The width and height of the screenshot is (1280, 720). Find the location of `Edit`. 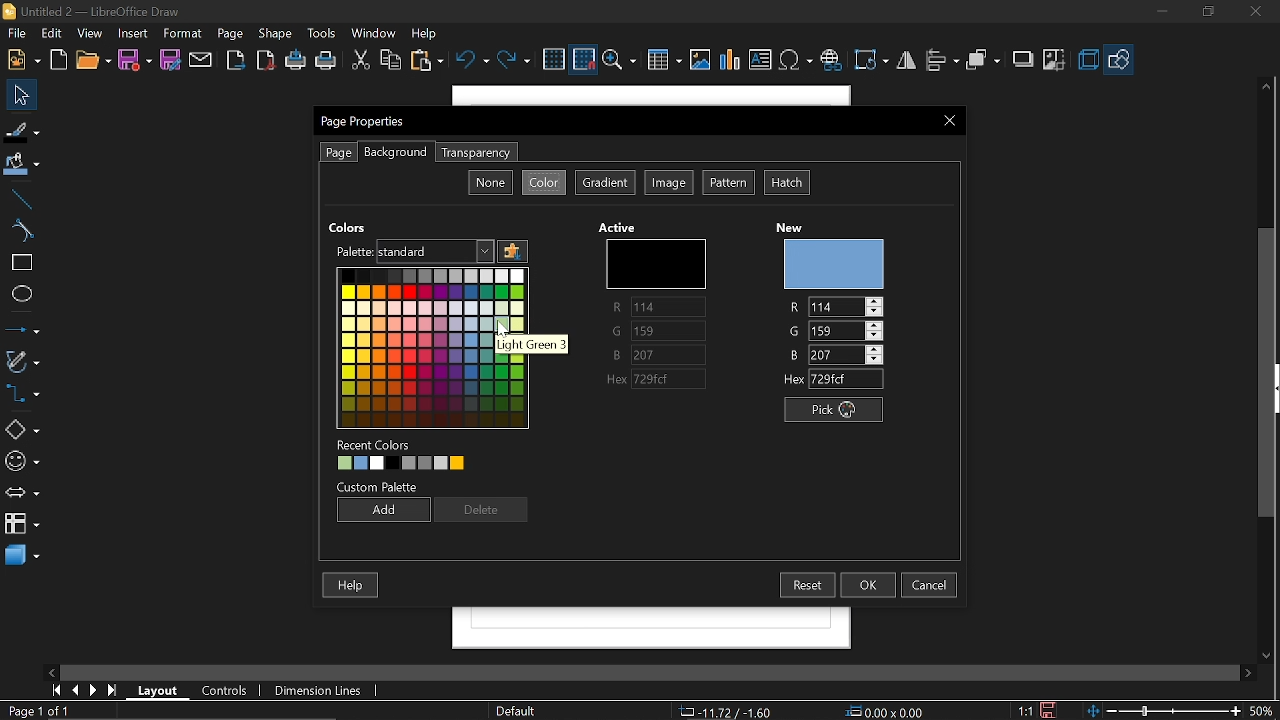

Edit is located at coordinates (51, 34).